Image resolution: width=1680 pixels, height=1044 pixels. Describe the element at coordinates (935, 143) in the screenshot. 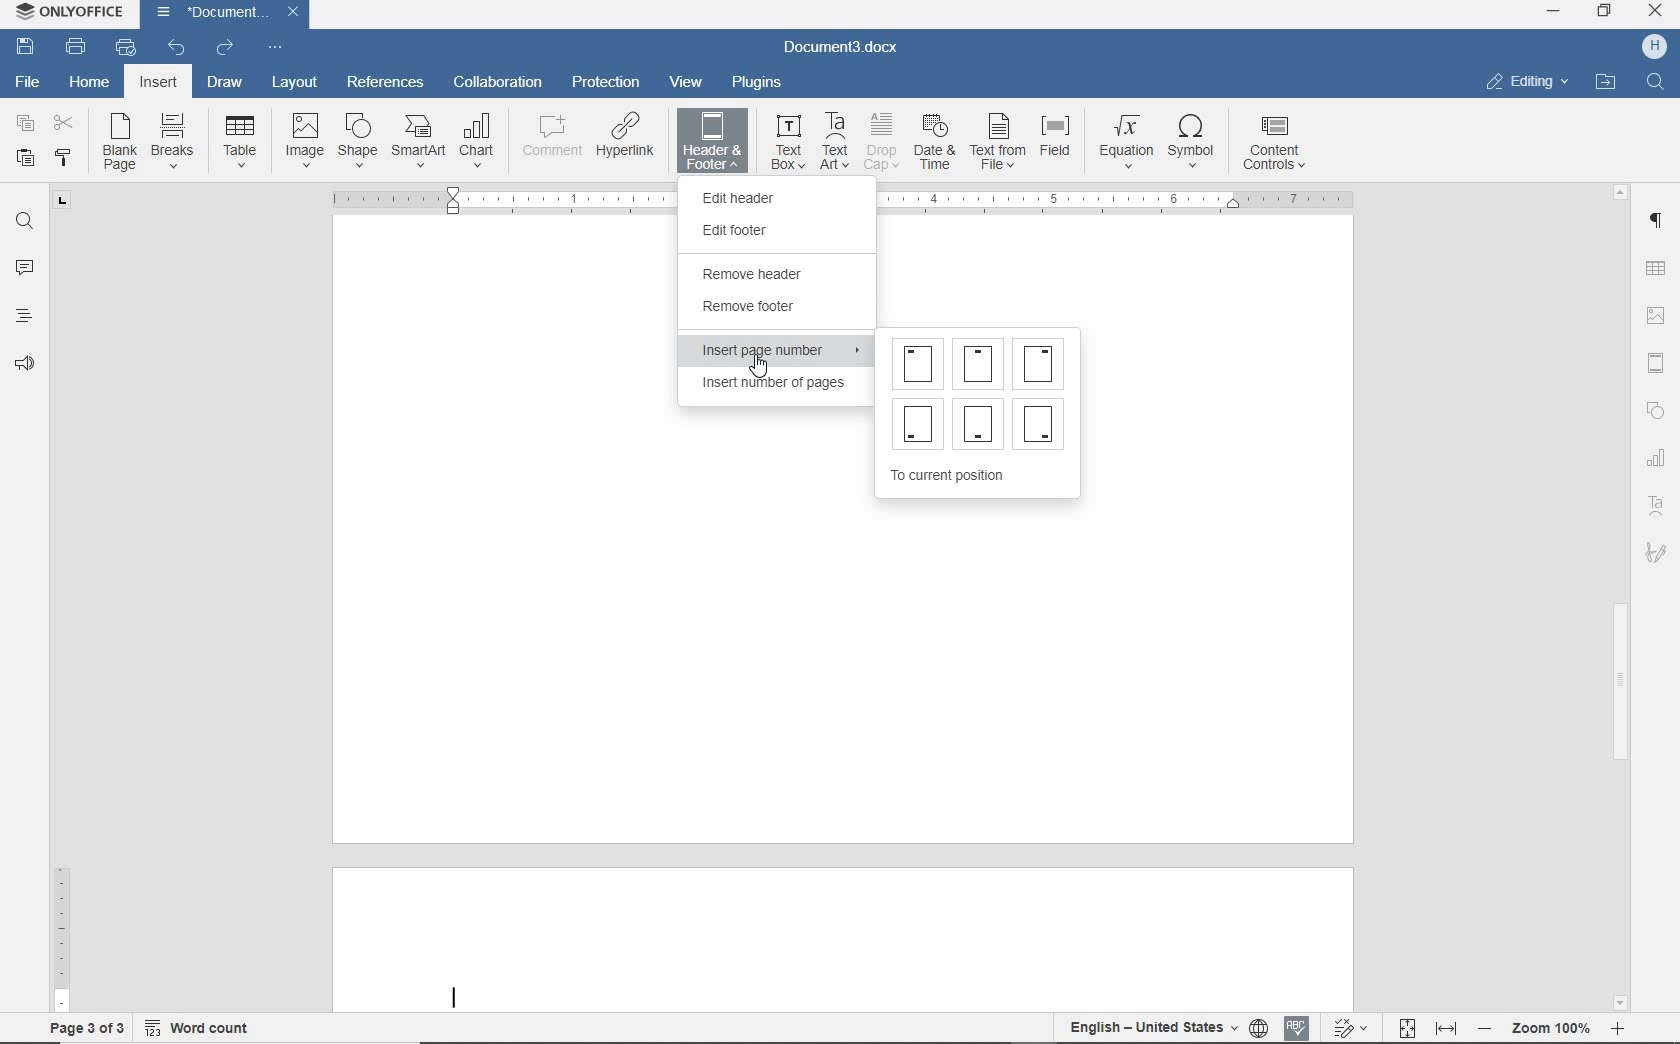

I see `DATE & TIME` at that location.